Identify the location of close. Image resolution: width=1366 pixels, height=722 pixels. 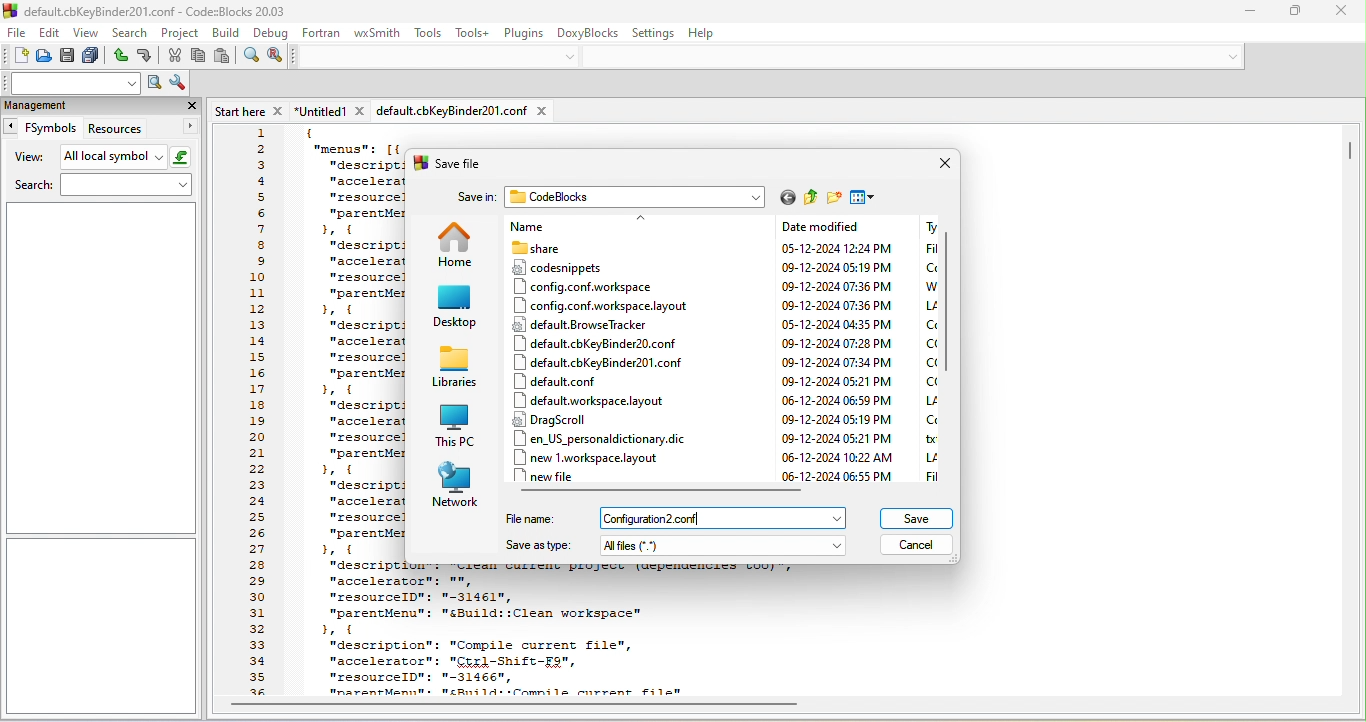
(190, 105).